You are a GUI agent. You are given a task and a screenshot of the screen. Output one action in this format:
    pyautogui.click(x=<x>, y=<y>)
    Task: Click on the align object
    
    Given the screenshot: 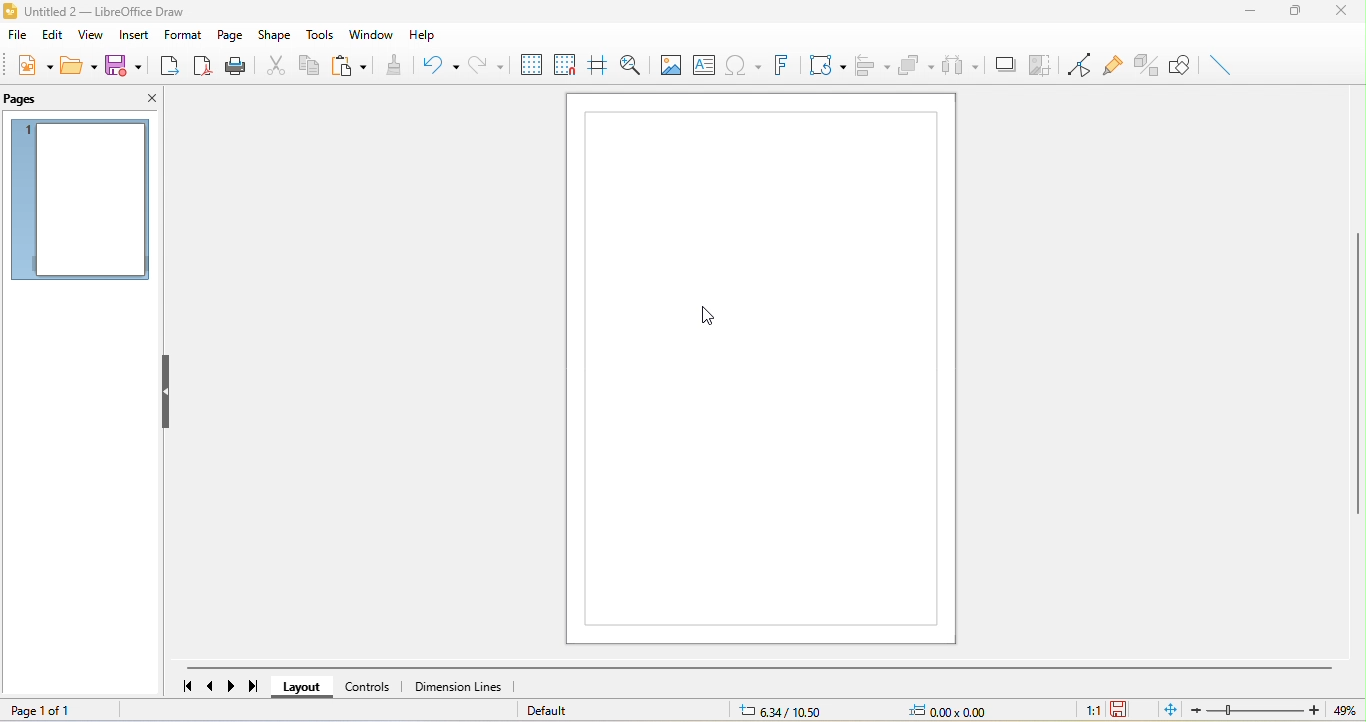 What is the action you would take?
    pyautogui.click(x=873, y=64)
    